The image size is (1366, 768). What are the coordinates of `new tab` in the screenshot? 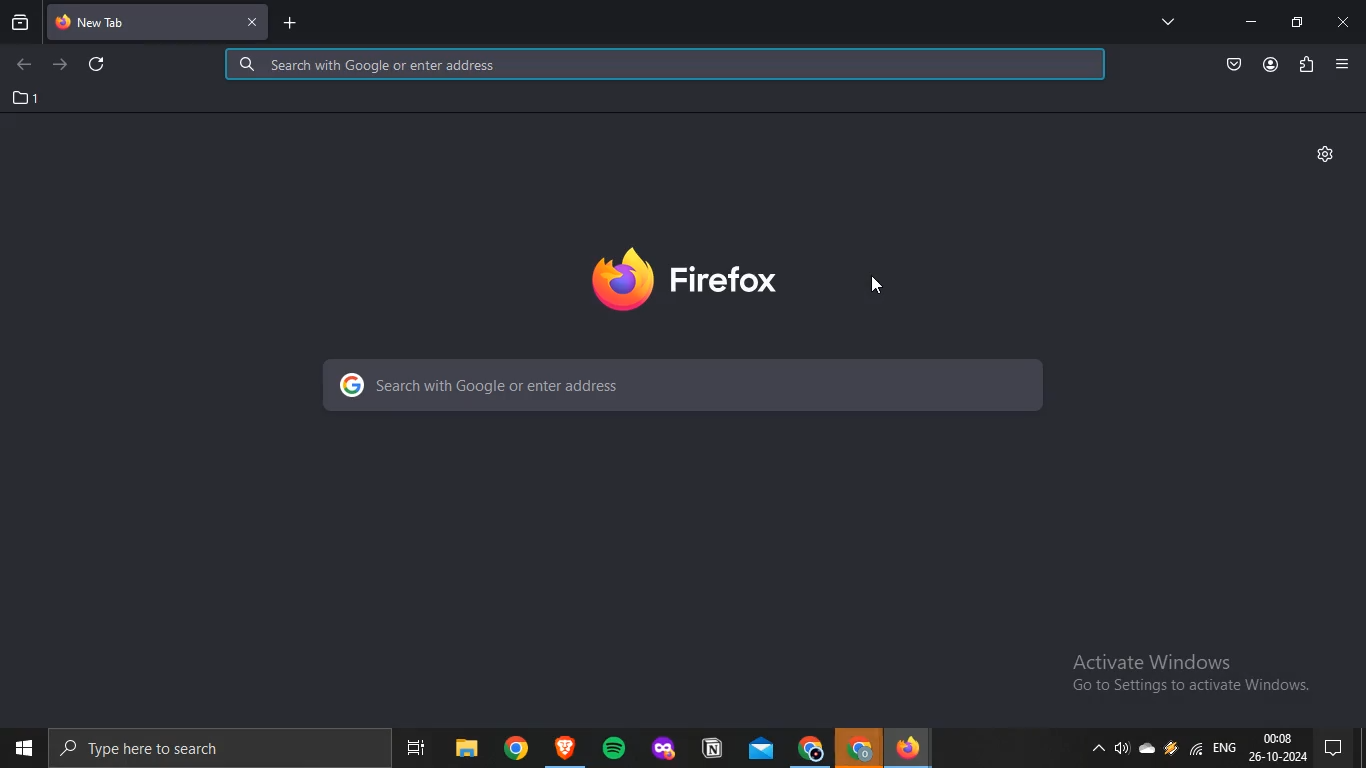 It's located at (289, 25).